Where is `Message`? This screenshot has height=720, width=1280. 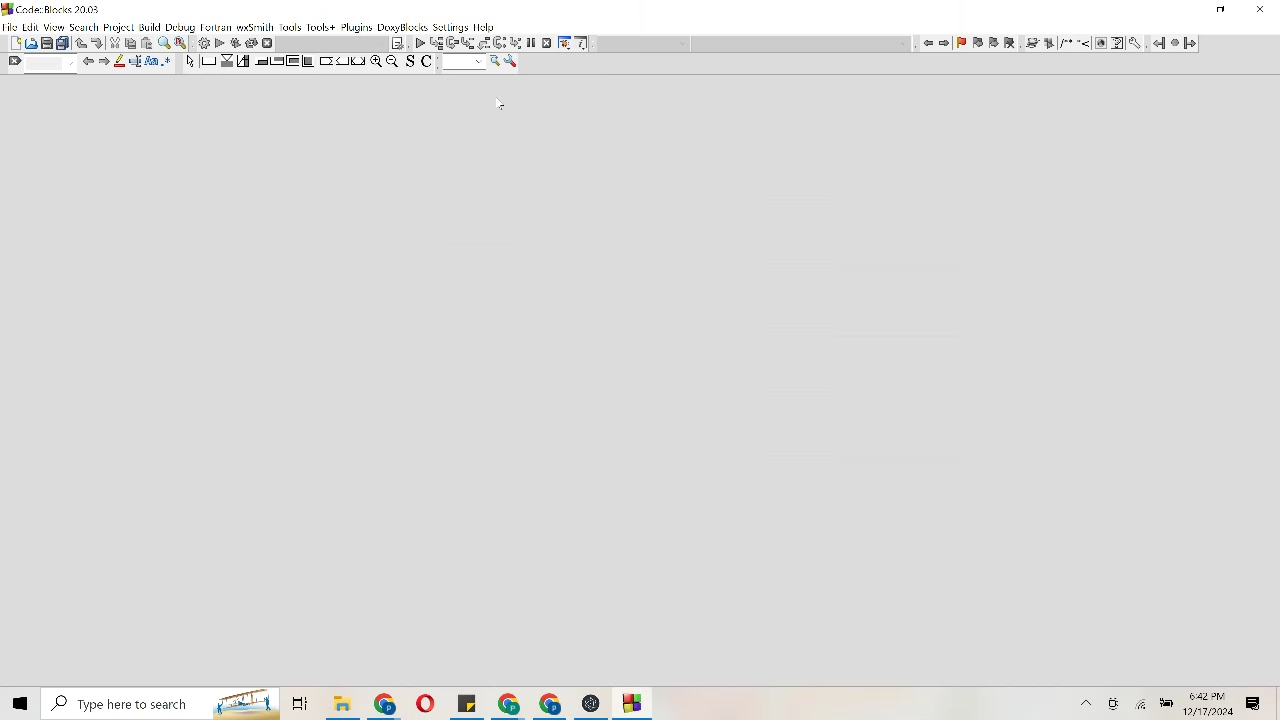 Message is located at coordinates (1254, 703).